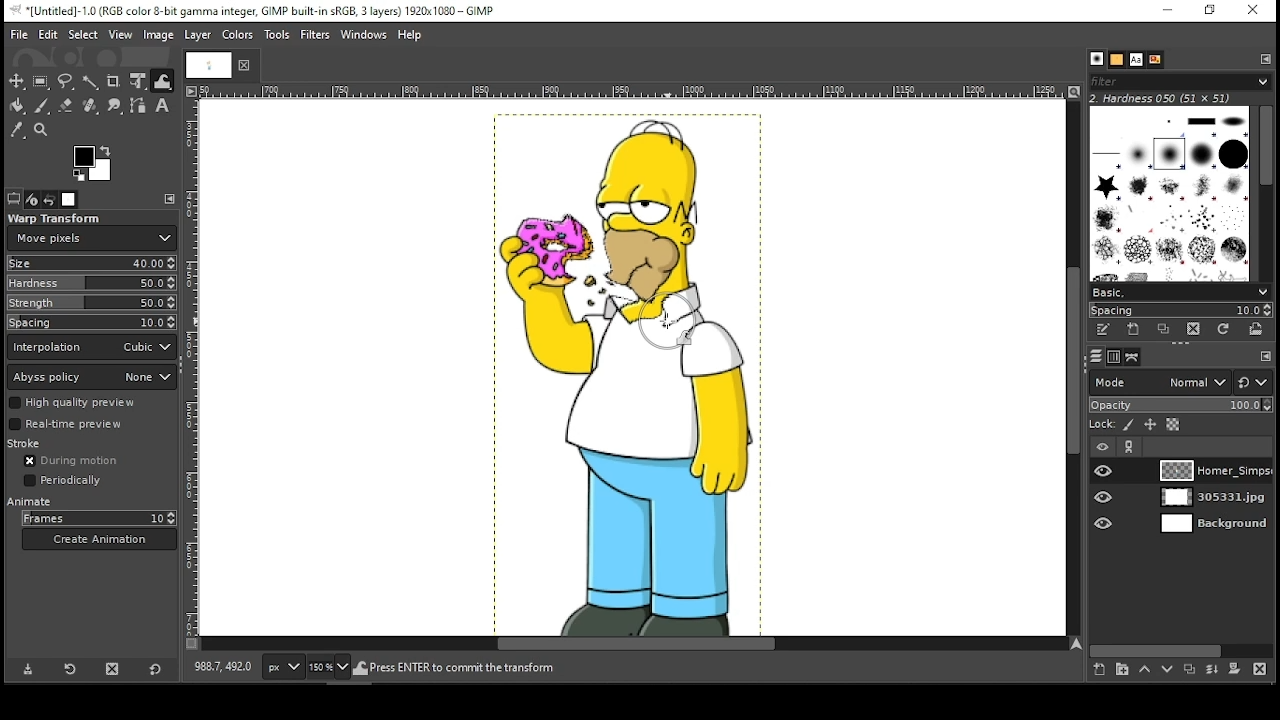  Describe the element at coordinates (315, 35) in the screenshot. I see `filters` at that location.